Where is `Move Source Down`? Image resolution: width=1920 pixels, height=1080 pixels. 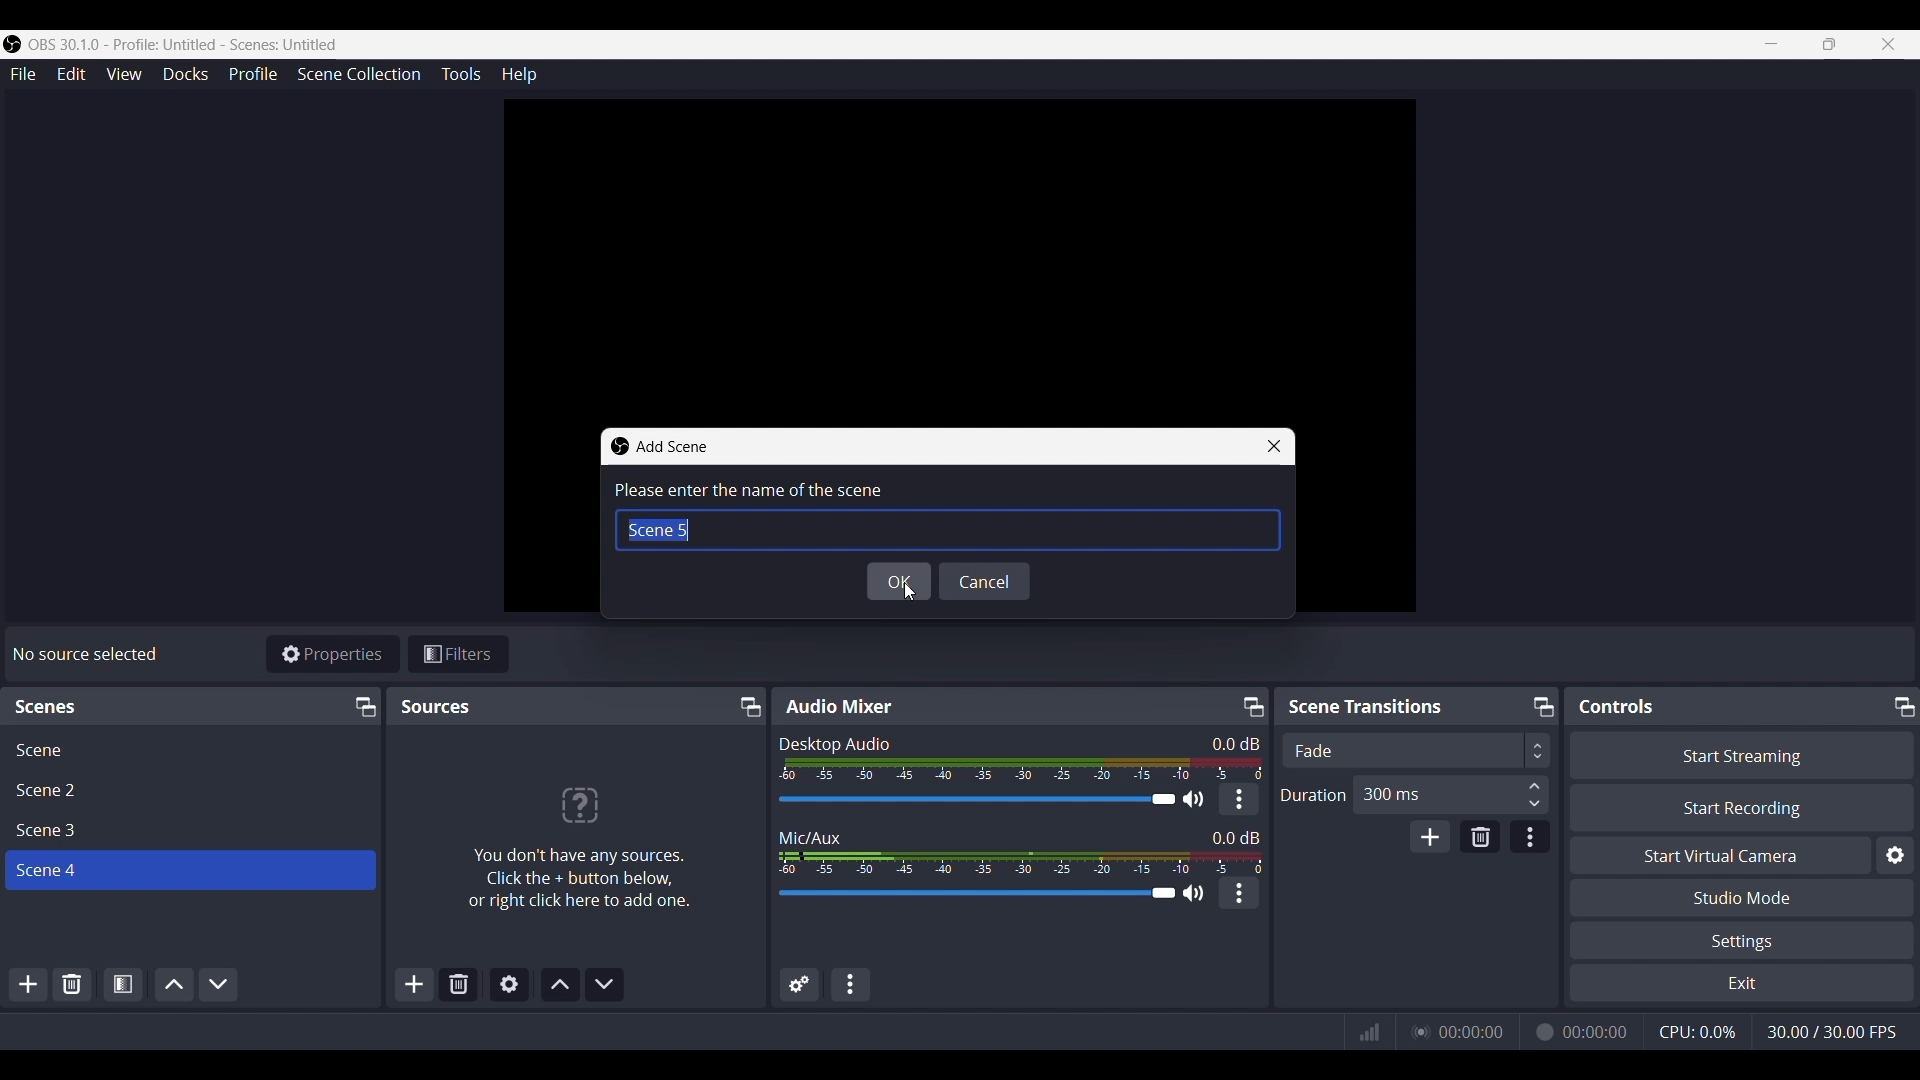
Move Source Down is located at coordinates (605, 985).